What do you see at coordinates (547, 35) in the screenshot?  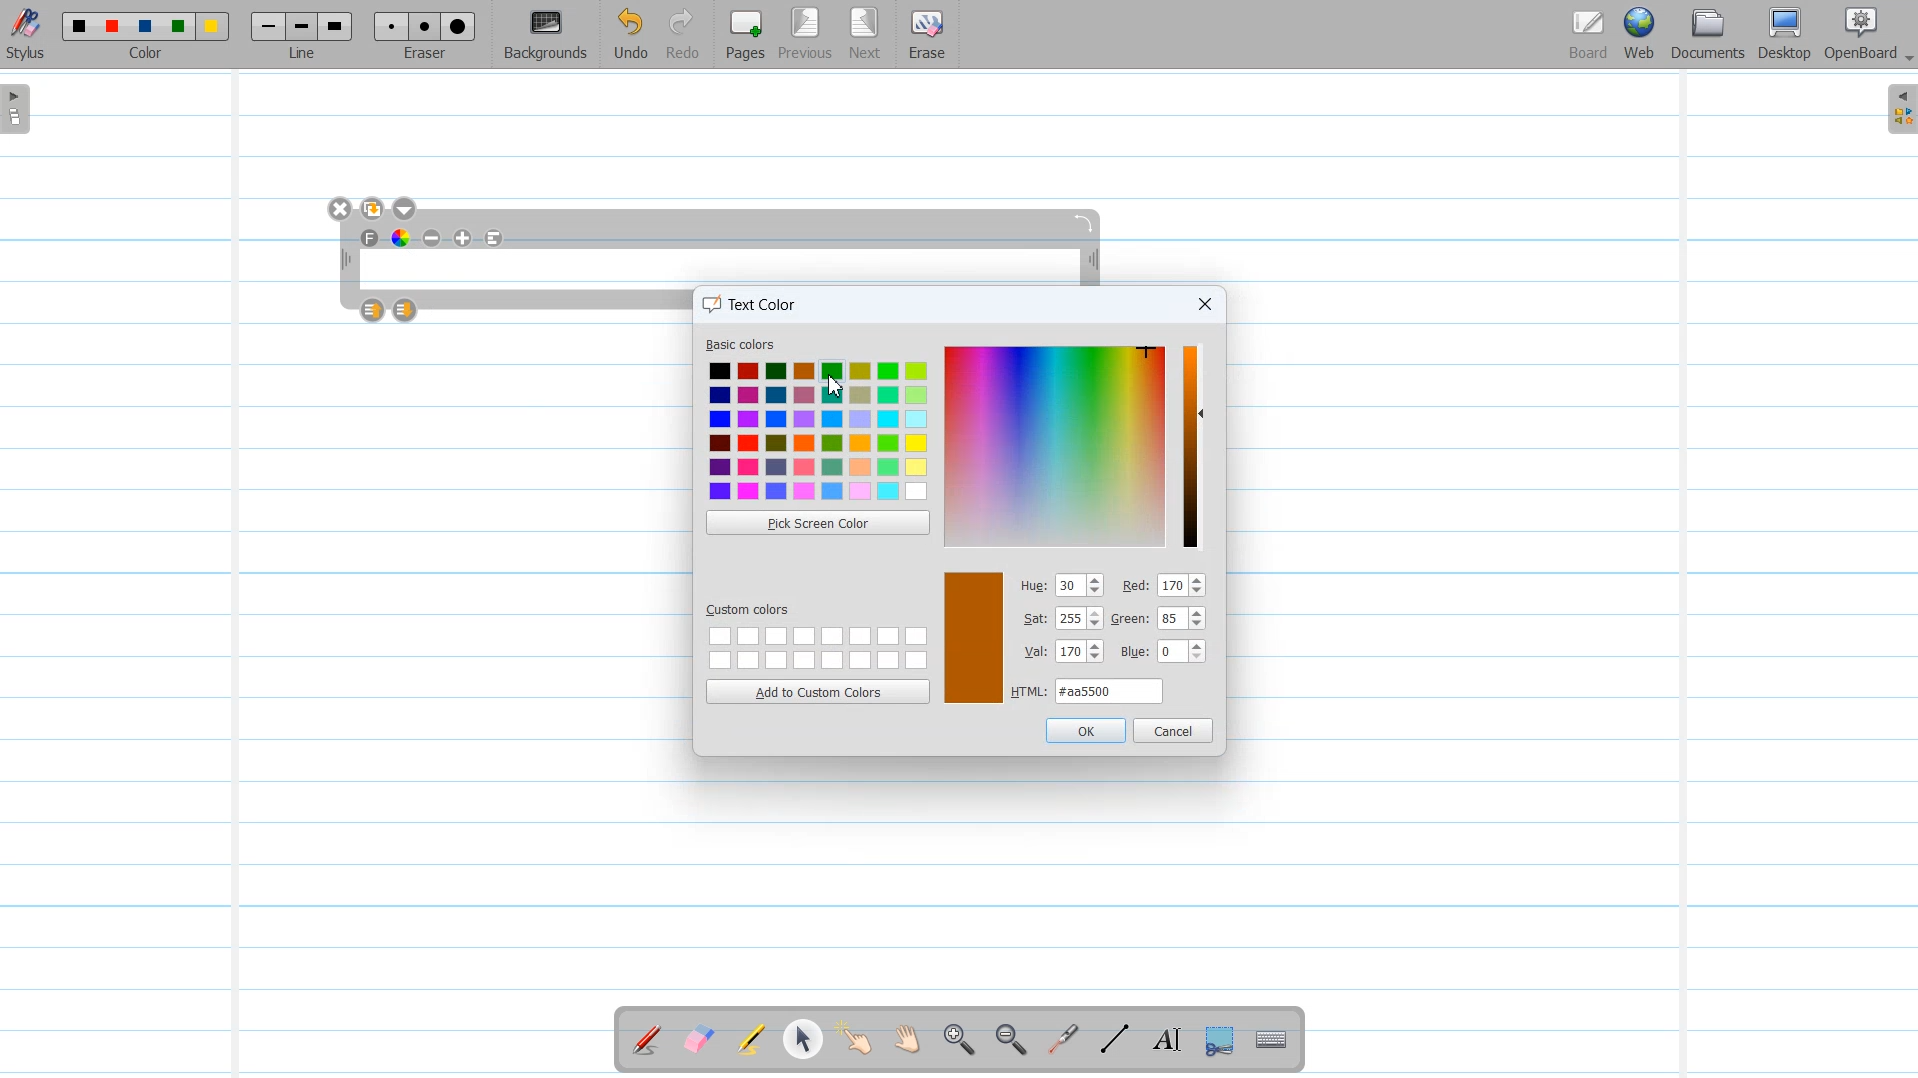 I see `Background` at bounding box center [547, 35].